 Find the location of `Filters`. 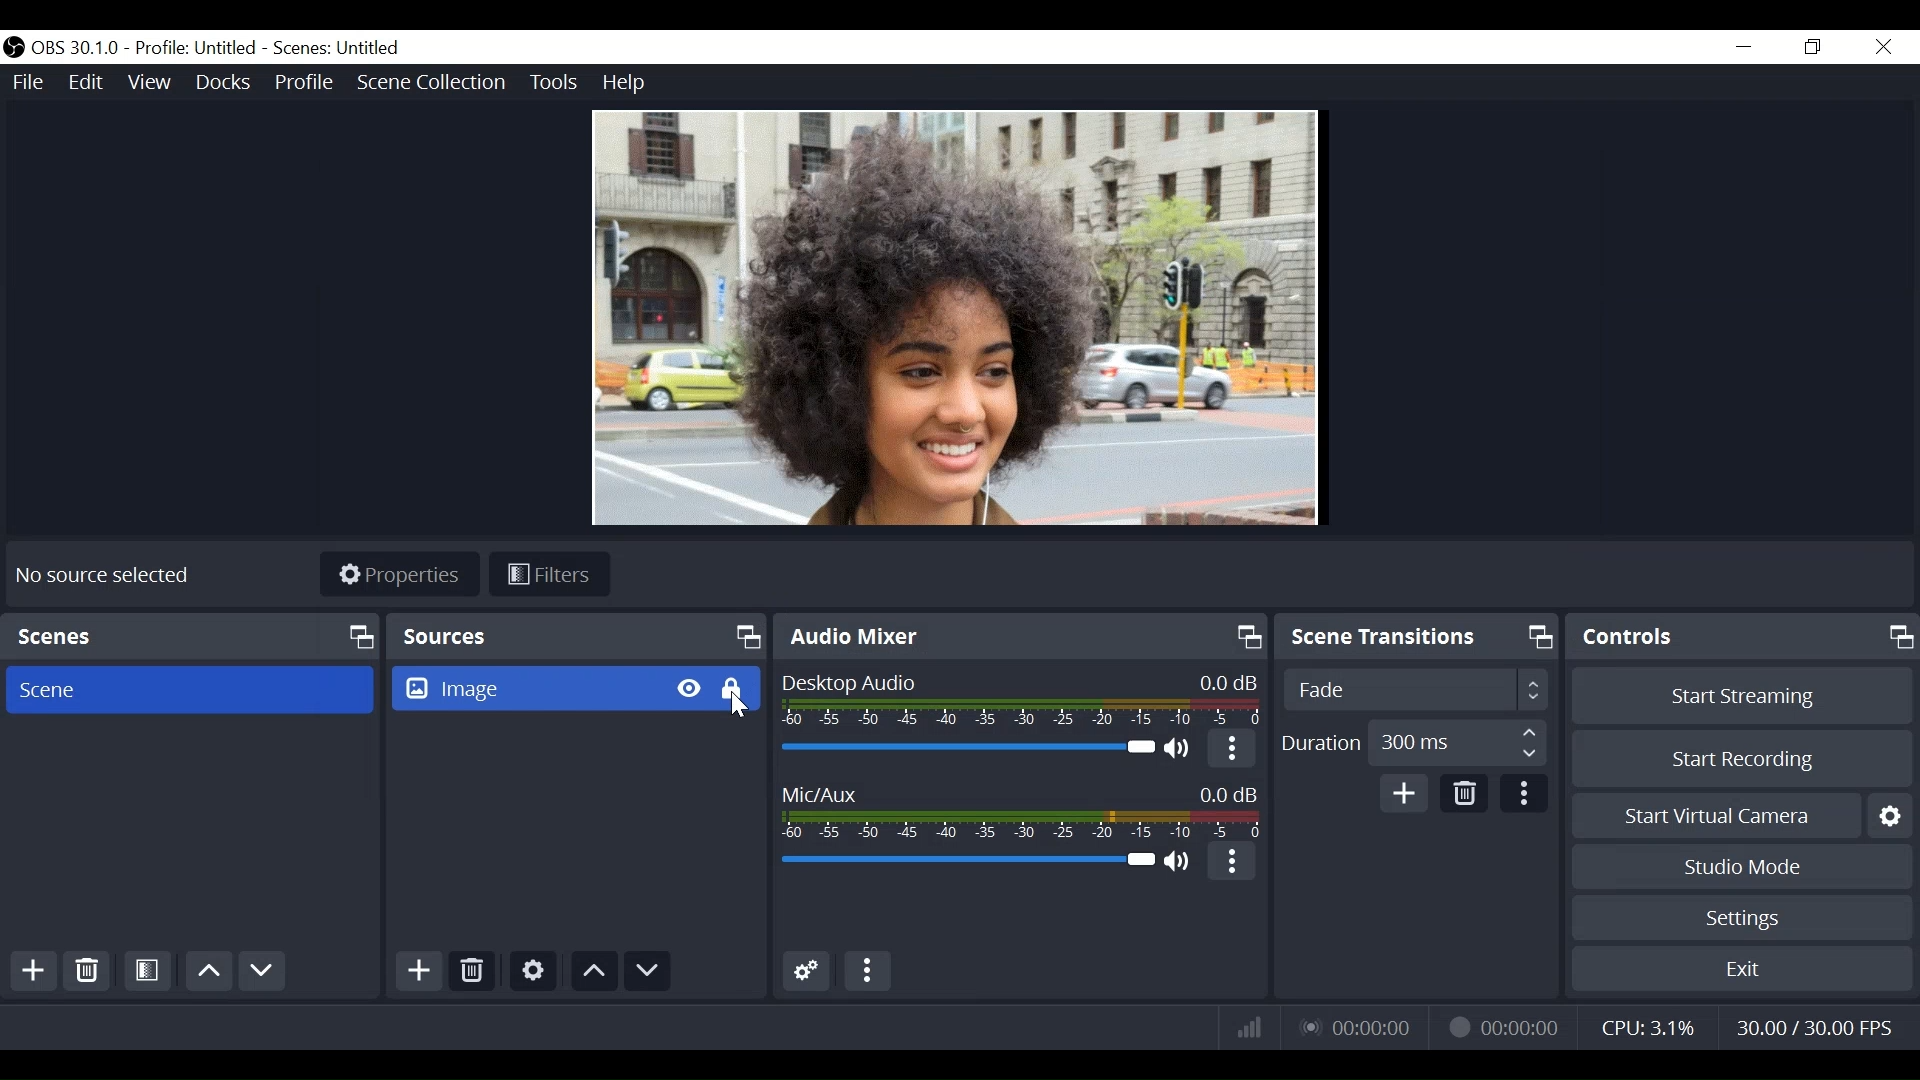

Filters is located at coordinates (548, 573).